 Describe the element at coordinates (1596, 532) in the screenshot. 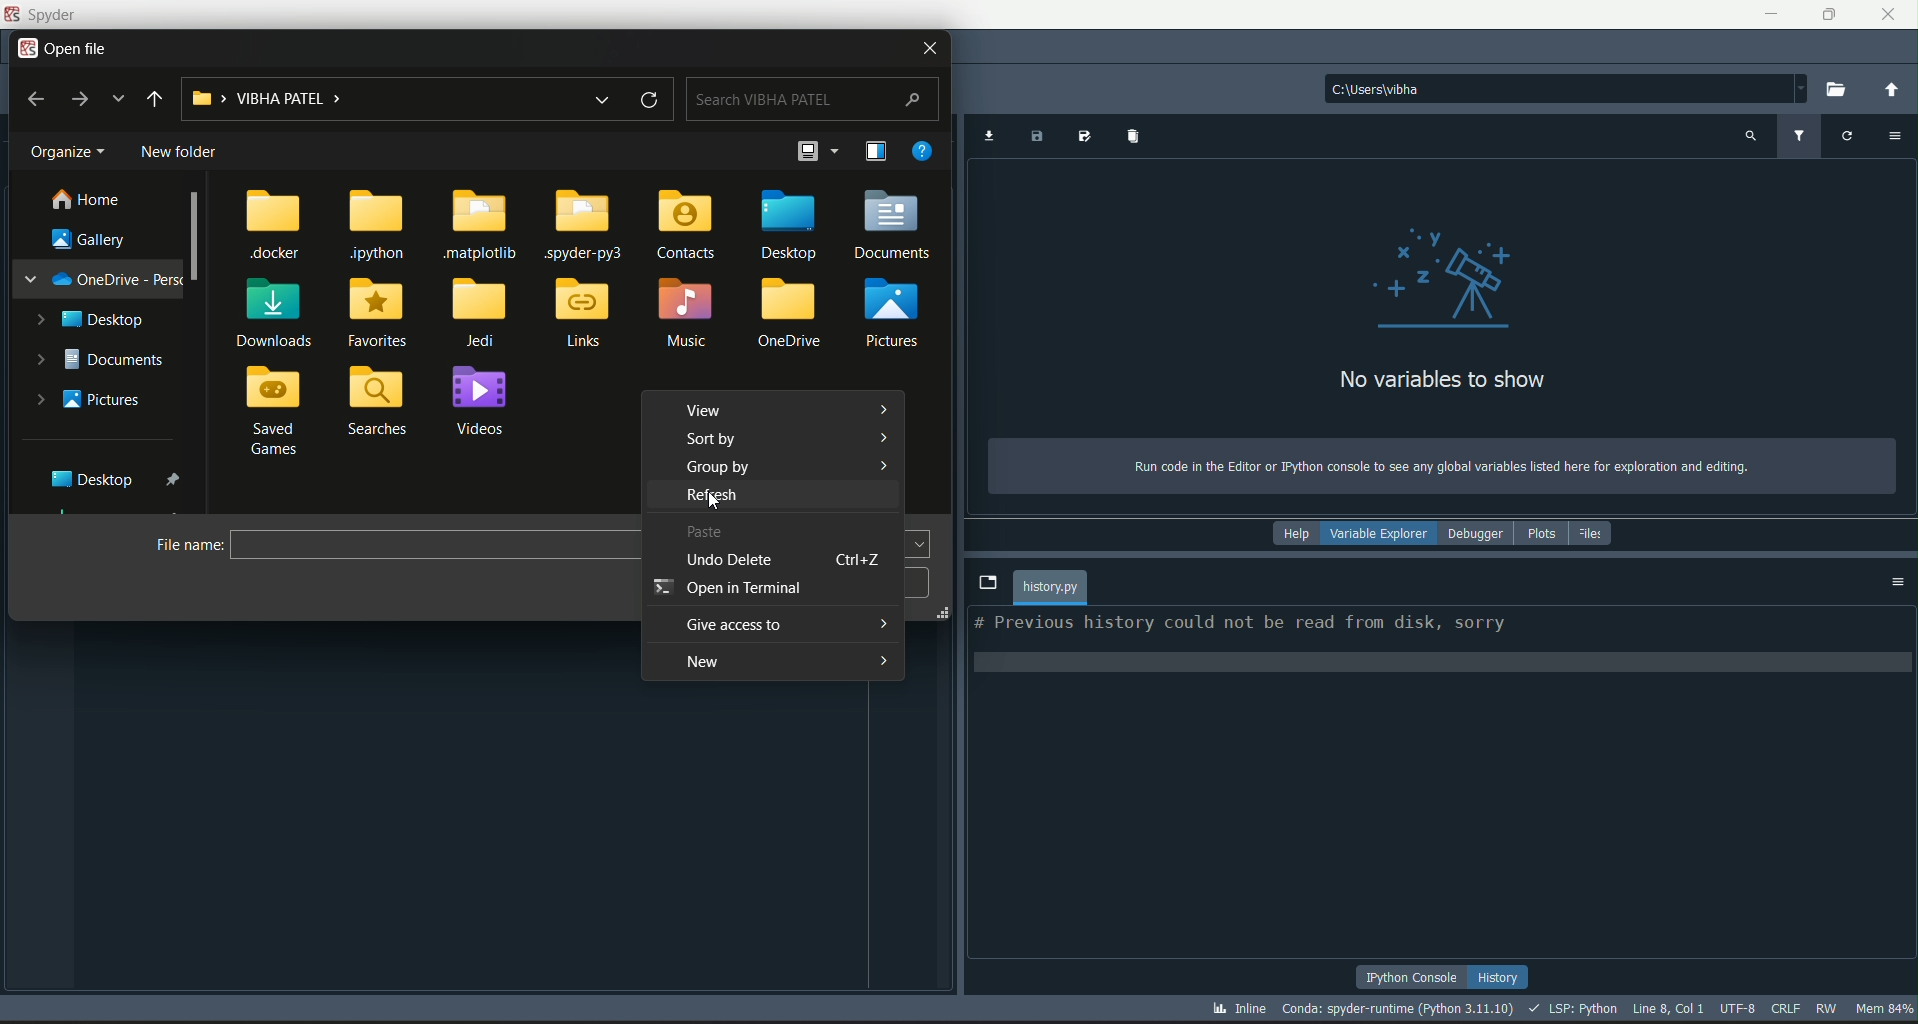

I see `files` at that location.